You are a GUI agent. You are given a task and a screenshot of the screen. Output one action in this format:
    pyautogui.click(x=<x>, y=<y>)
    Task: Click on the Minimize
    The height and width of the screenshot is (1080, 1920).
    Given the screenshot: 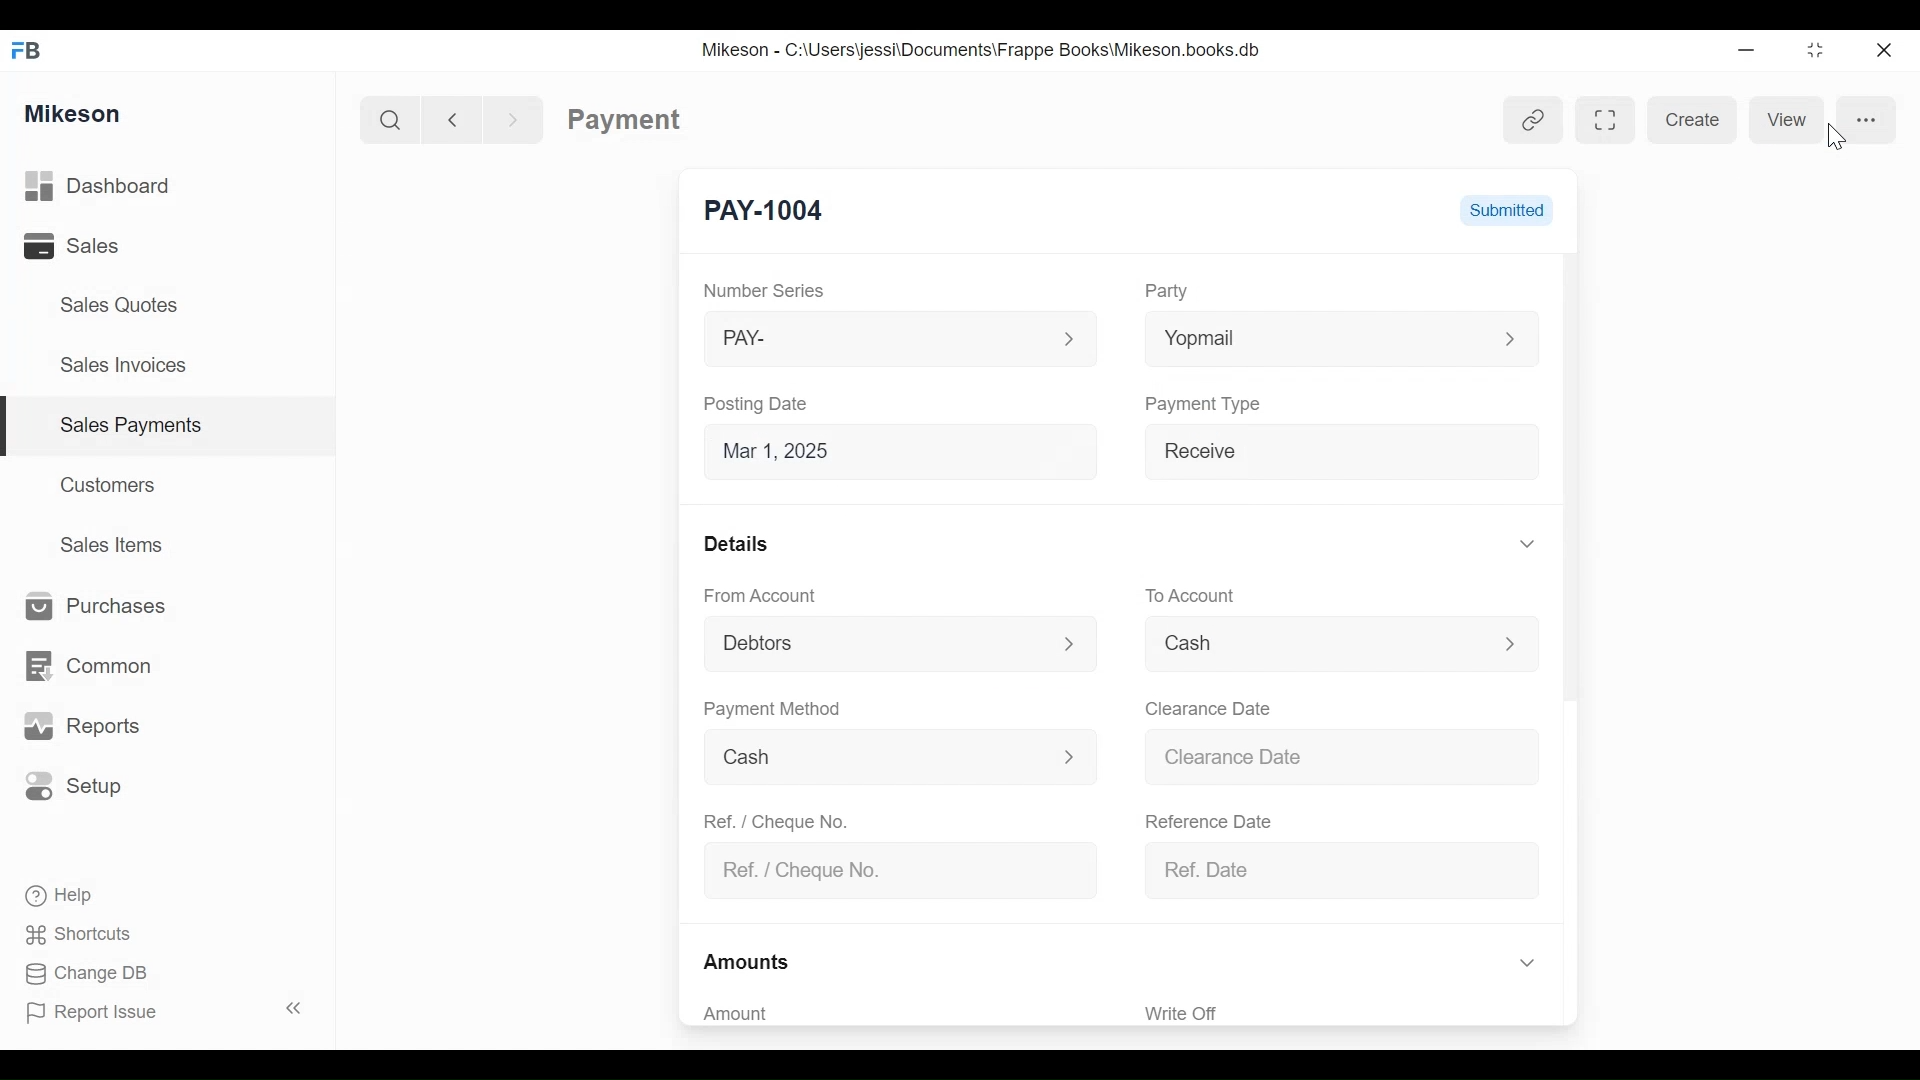 What is the action you would take?
    pyautogui.click(x=1746, y=53)
    